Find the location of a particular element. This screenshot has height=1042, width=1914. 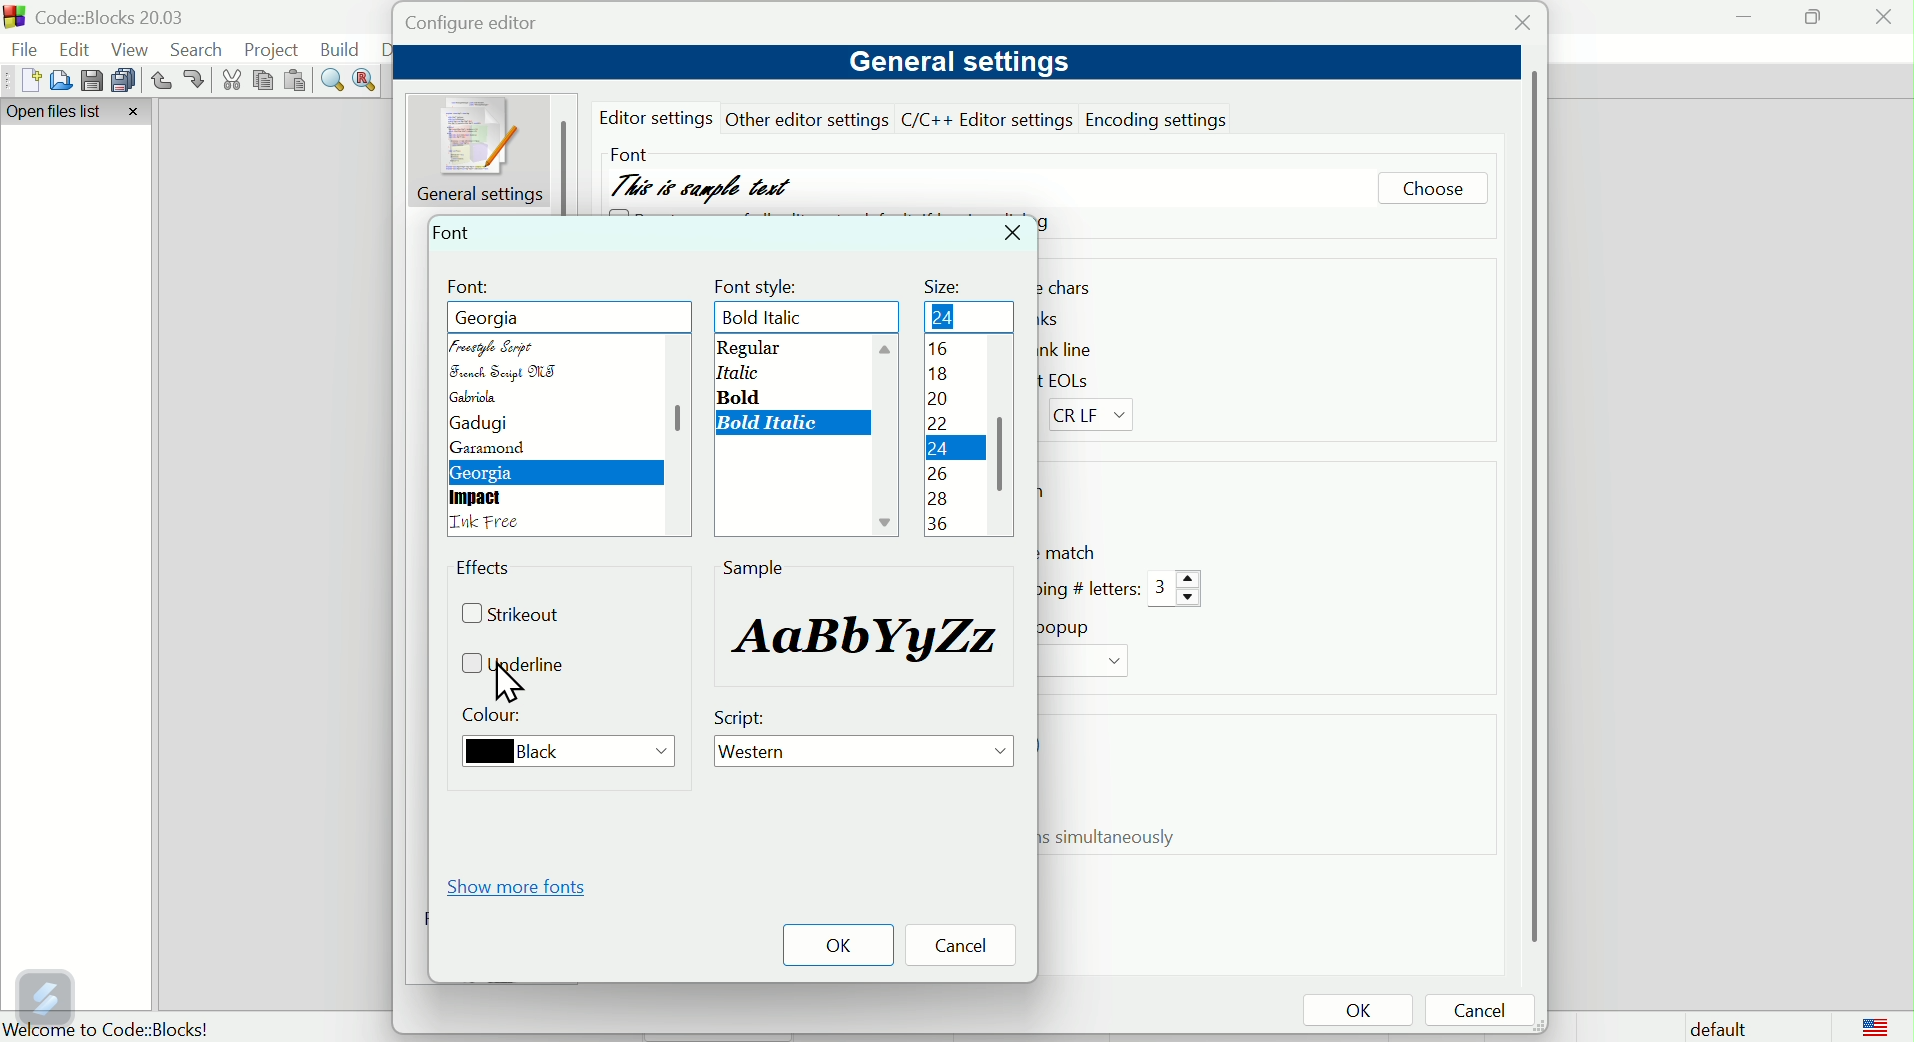

Oblique is located at coordinates (736, 372).